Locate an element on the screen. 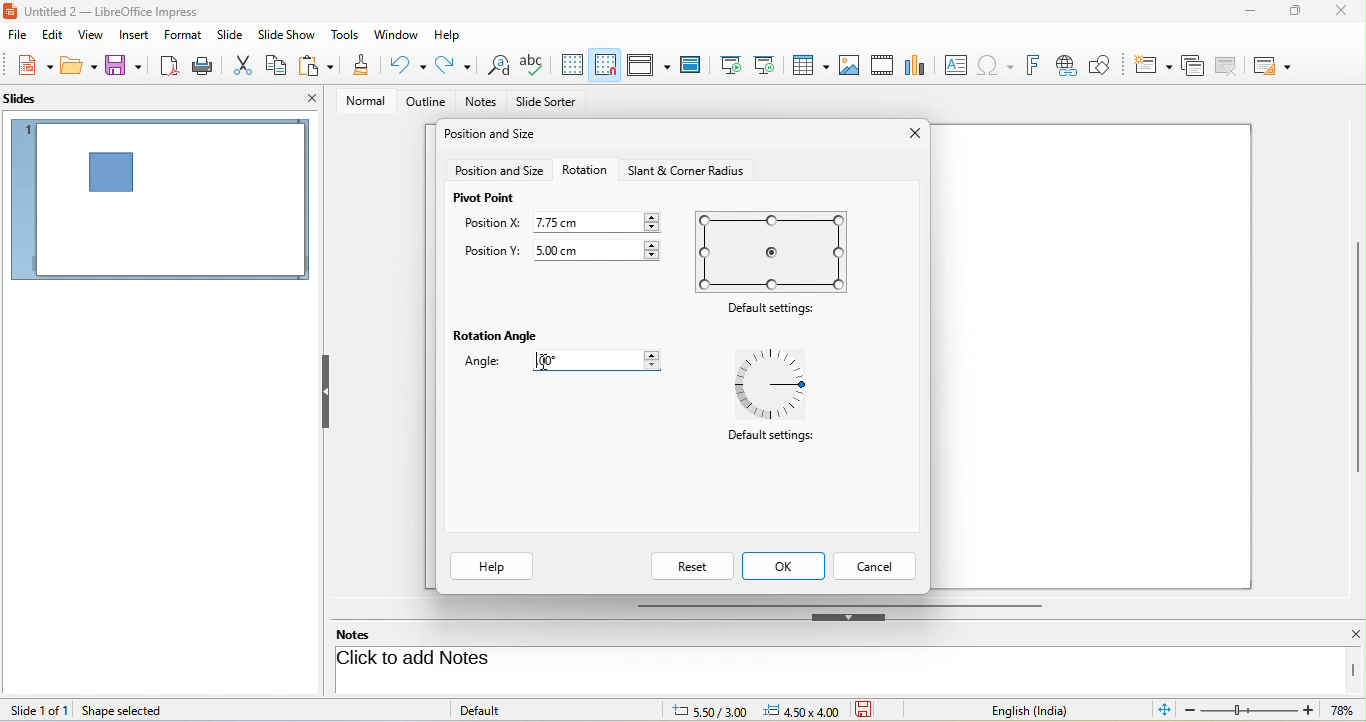 Image resolution: width=1366 pixels, height=722 pixels. cancel is located at coordinates (877, 566).